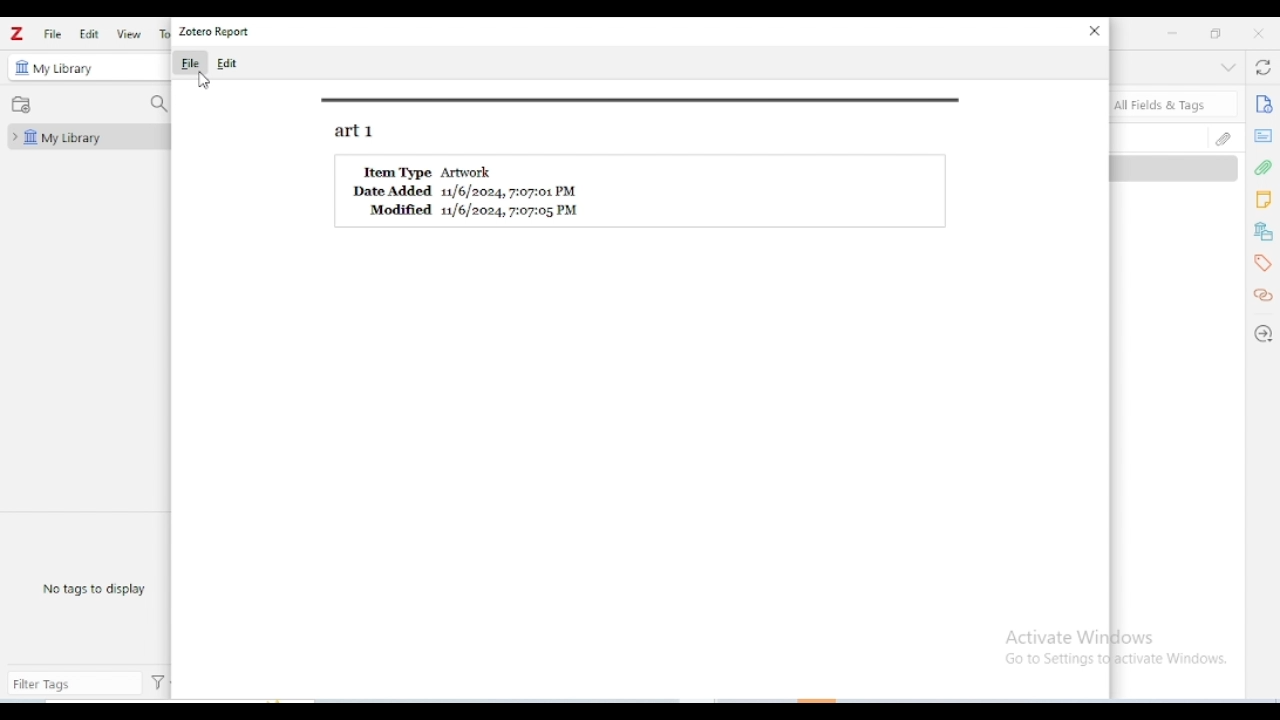 Image resolution: width=1280 pixels, height=720 pixels. I want to click on cursor, so click(204, 81).